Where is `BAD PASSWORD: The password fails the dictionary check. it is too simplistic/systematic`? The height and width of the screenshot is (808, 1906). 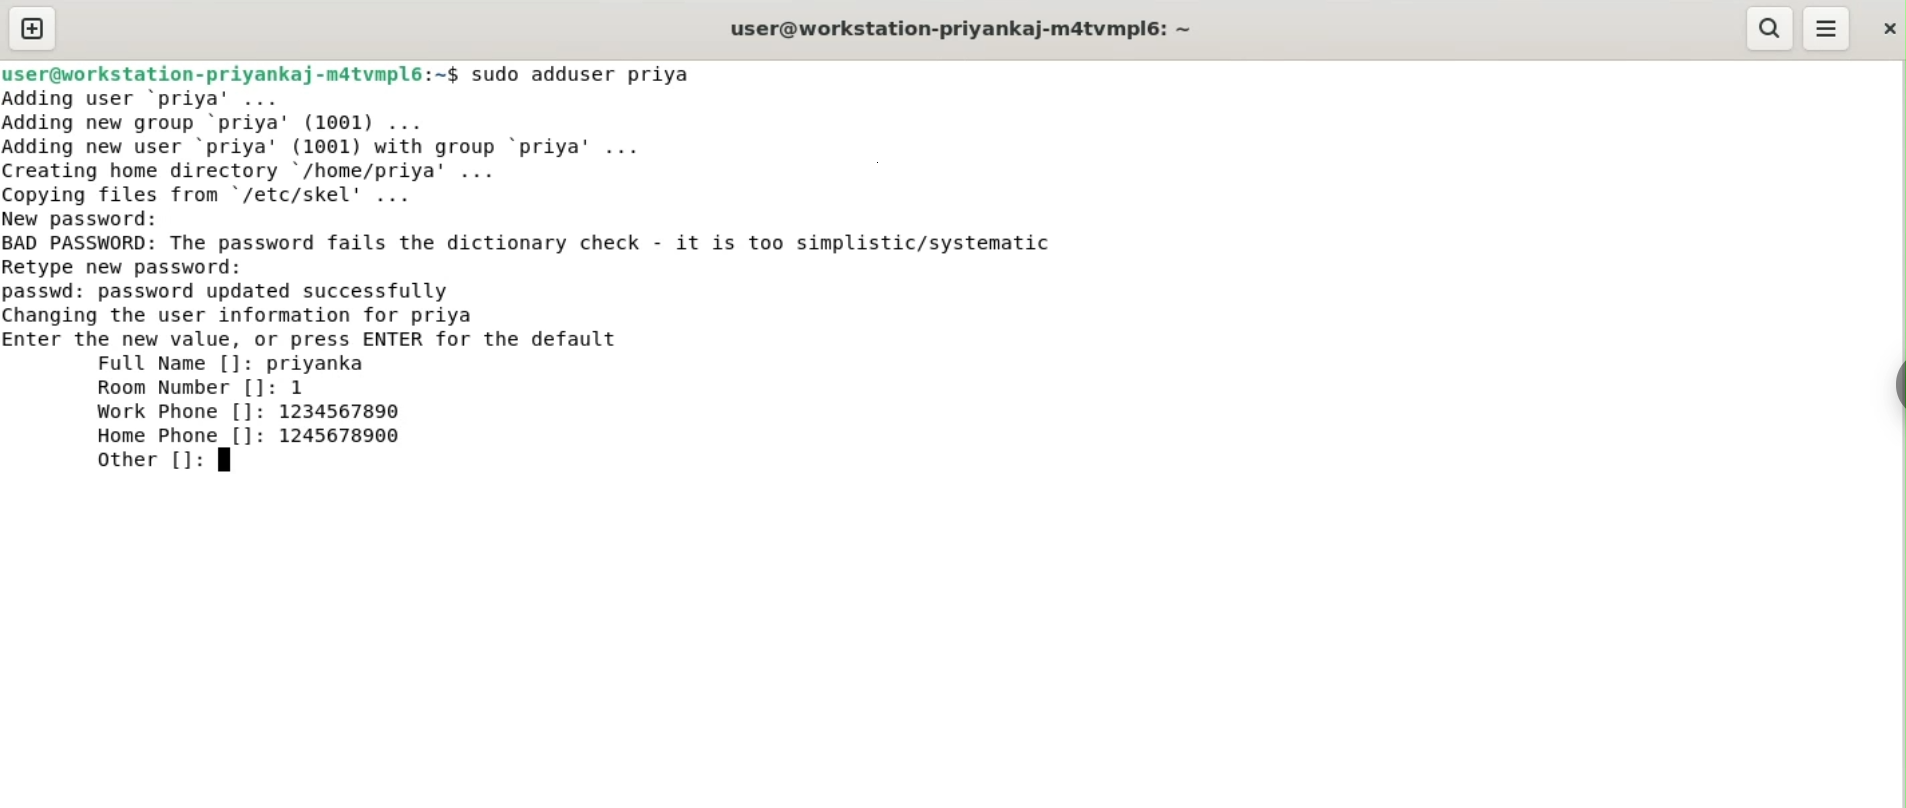
BAD PASSWORD: The password fails the dictionary check. it is too simplistic/systematic is located at coordinates (564, 244).